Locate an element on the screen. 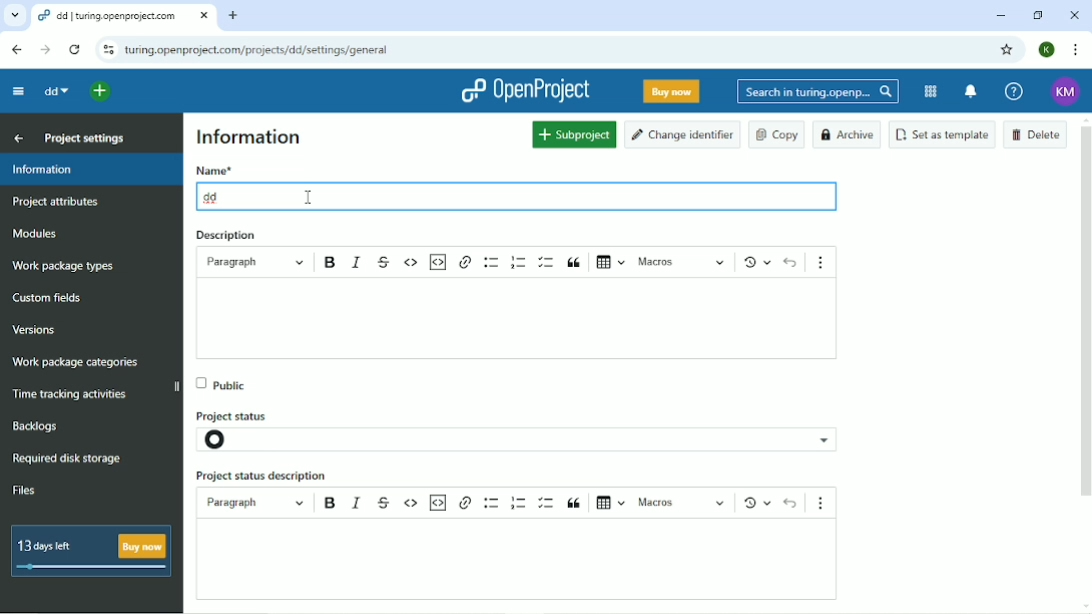  View site information is located at coordinates (107, 49).